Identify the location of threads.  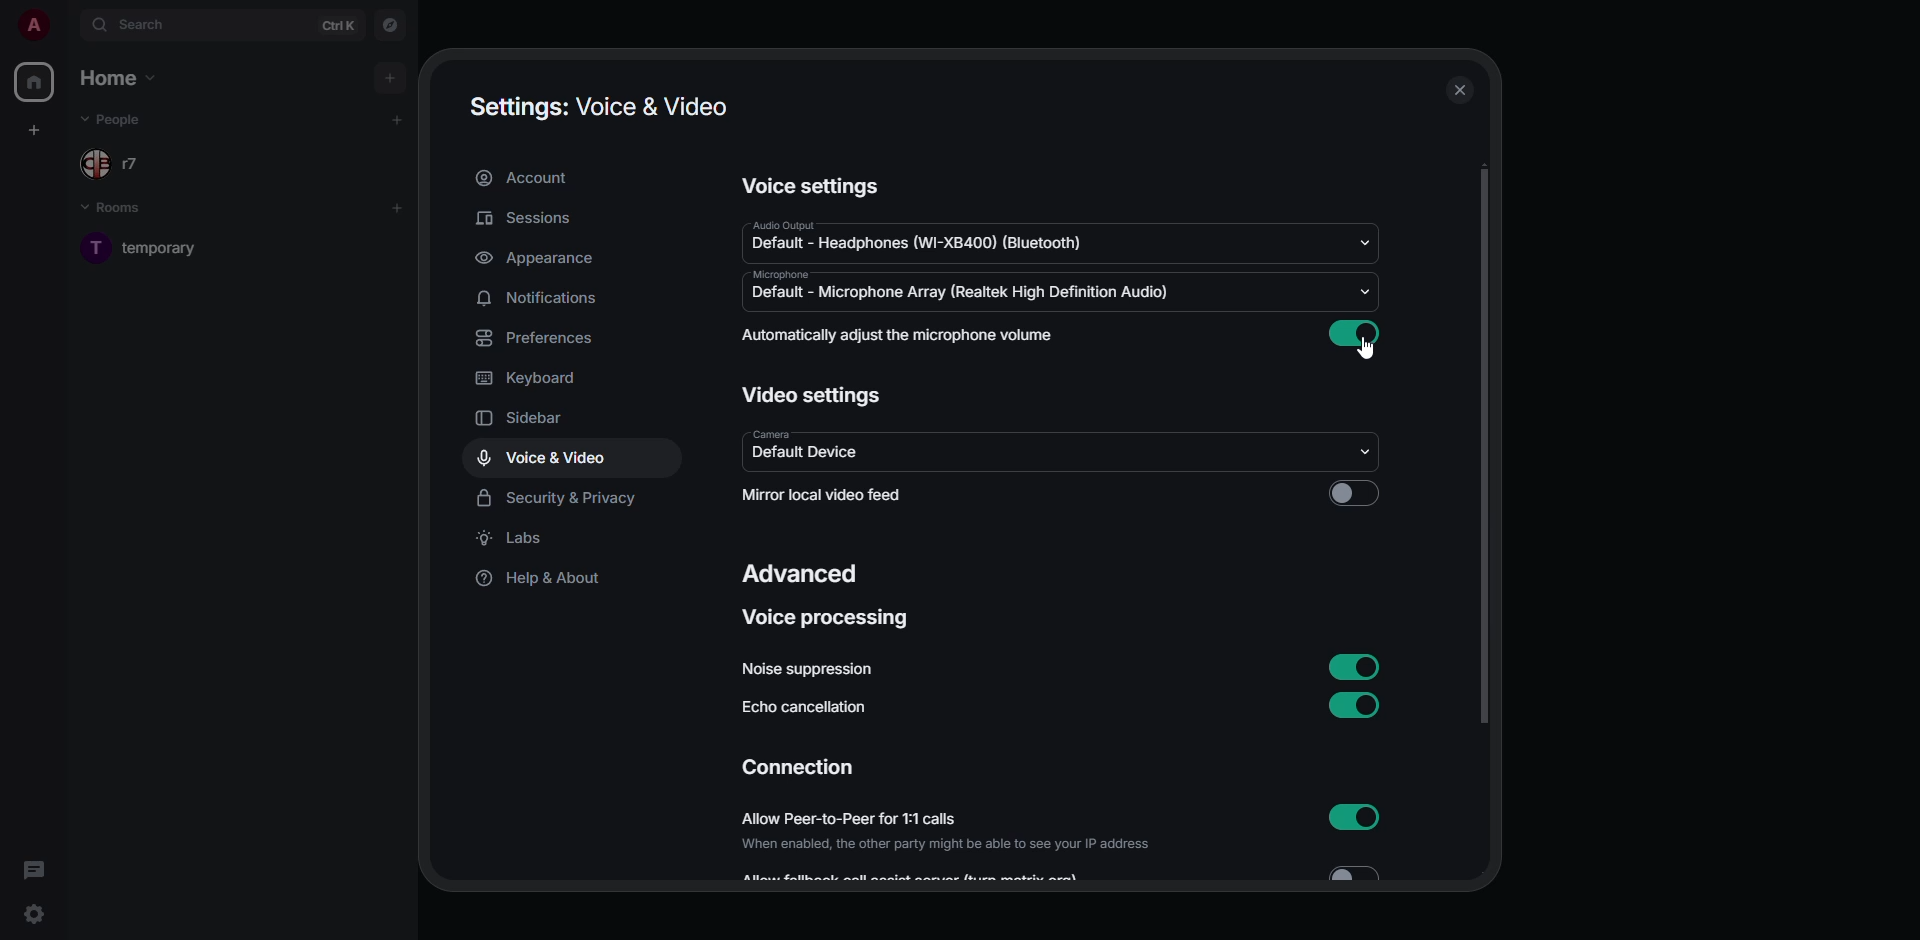
(34, 868).